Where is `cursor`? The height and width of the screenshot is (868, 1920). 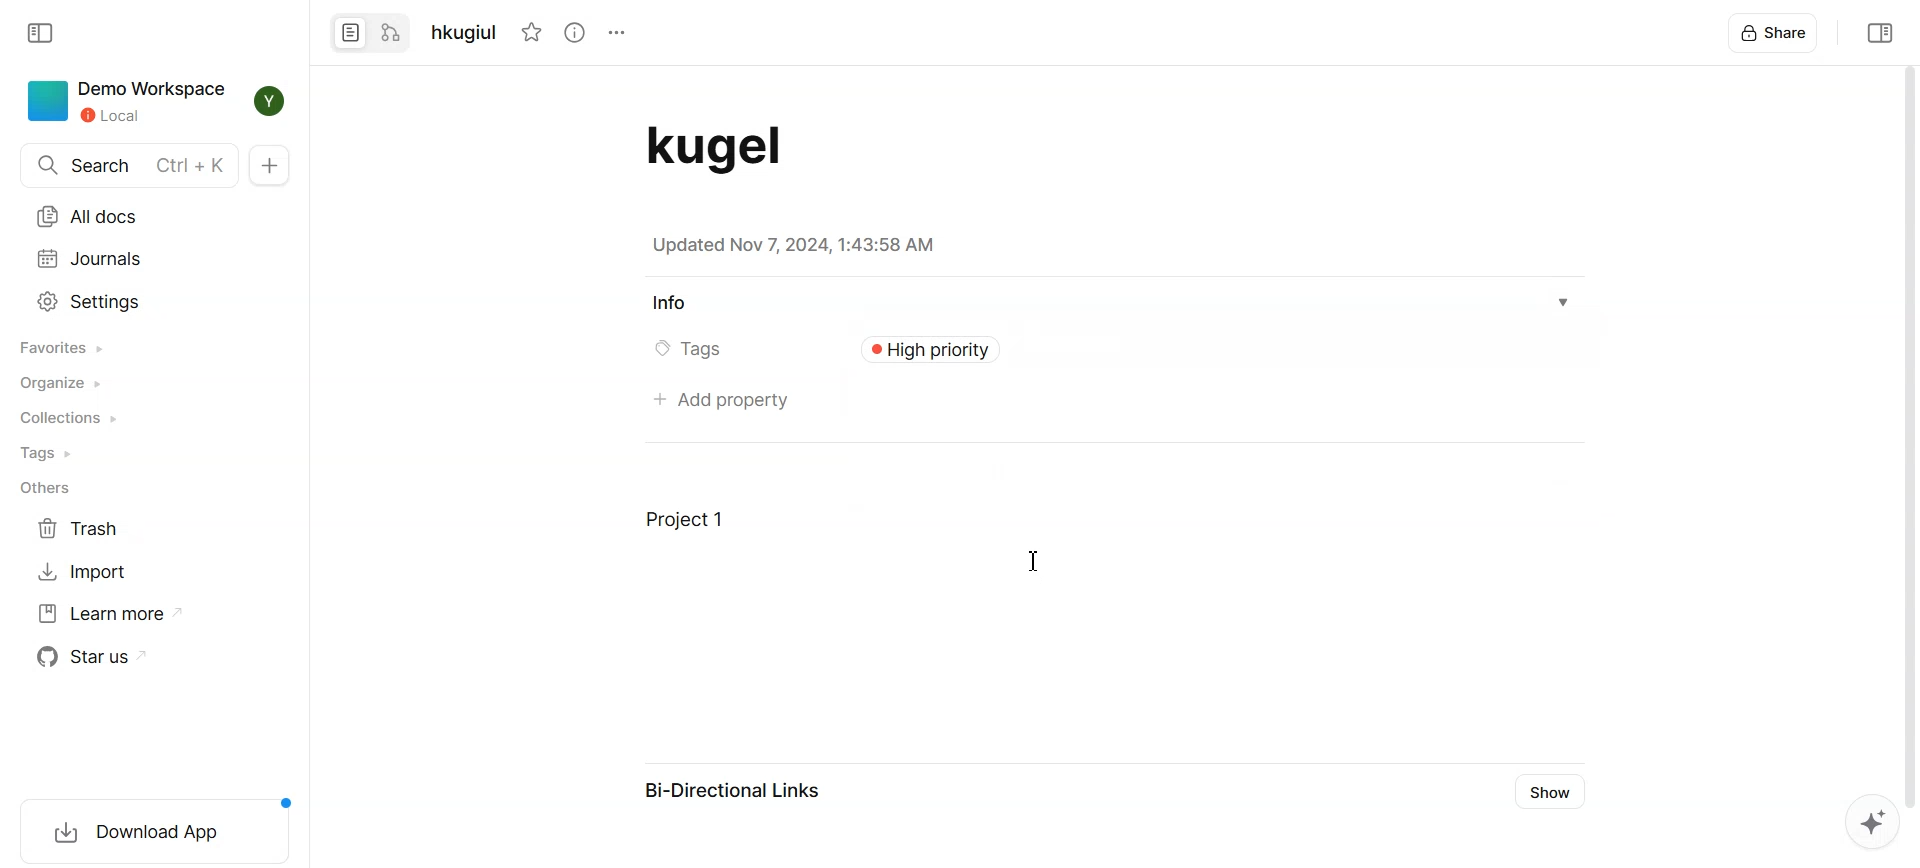 cursor is located at coordinates (1035, 560).